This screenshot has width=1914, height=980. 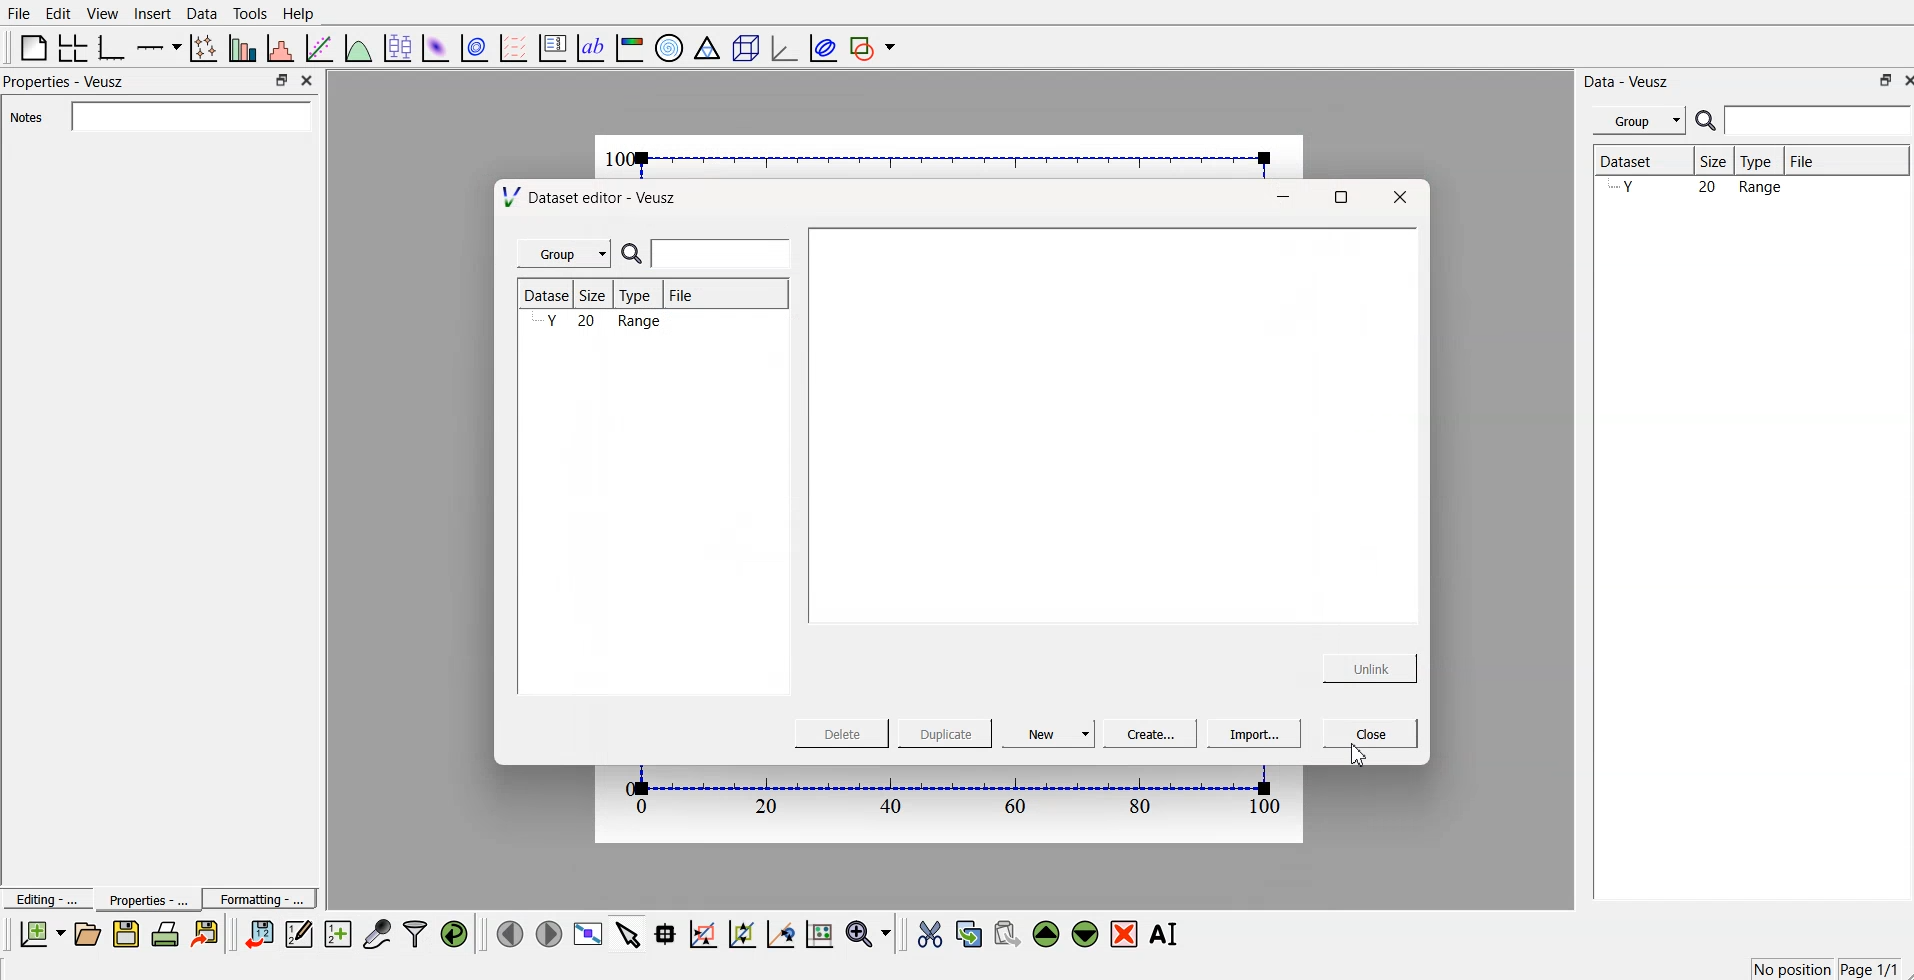 I want to click on Print, so click(x=166, y=934).